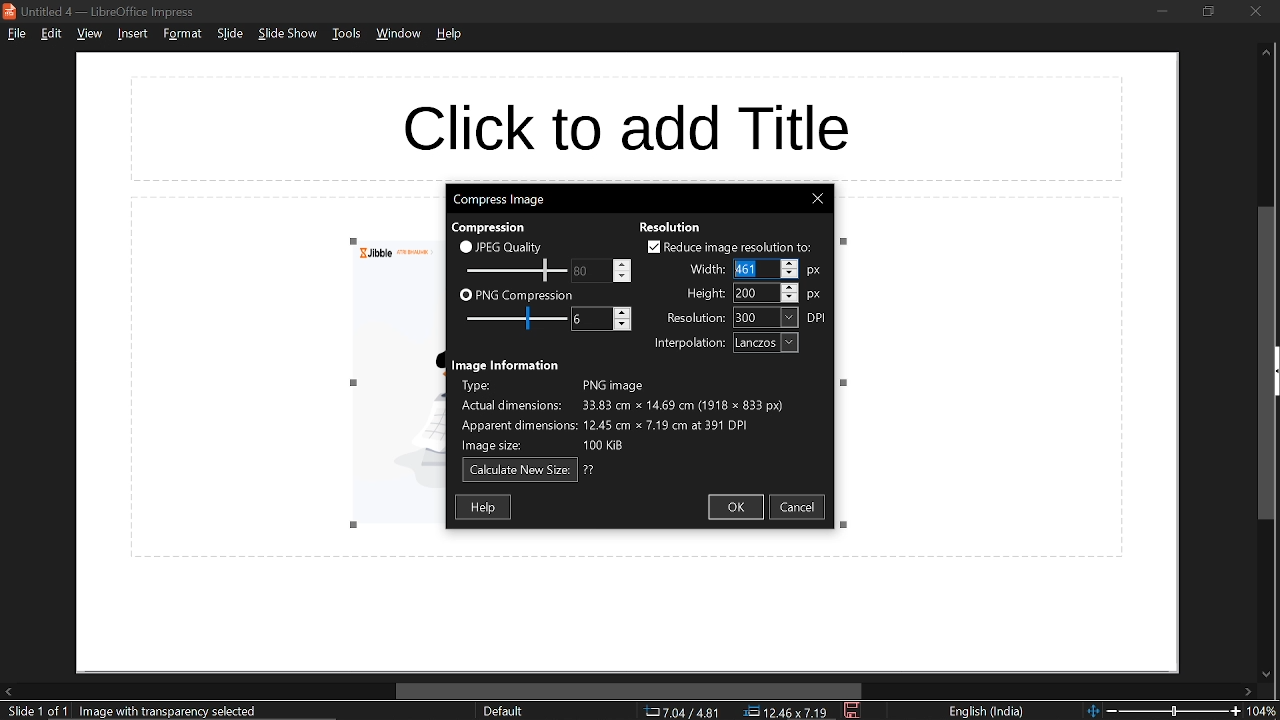  Describe the element at coordinates (288, 36) in the screenshot. I see `slide show` at that location.